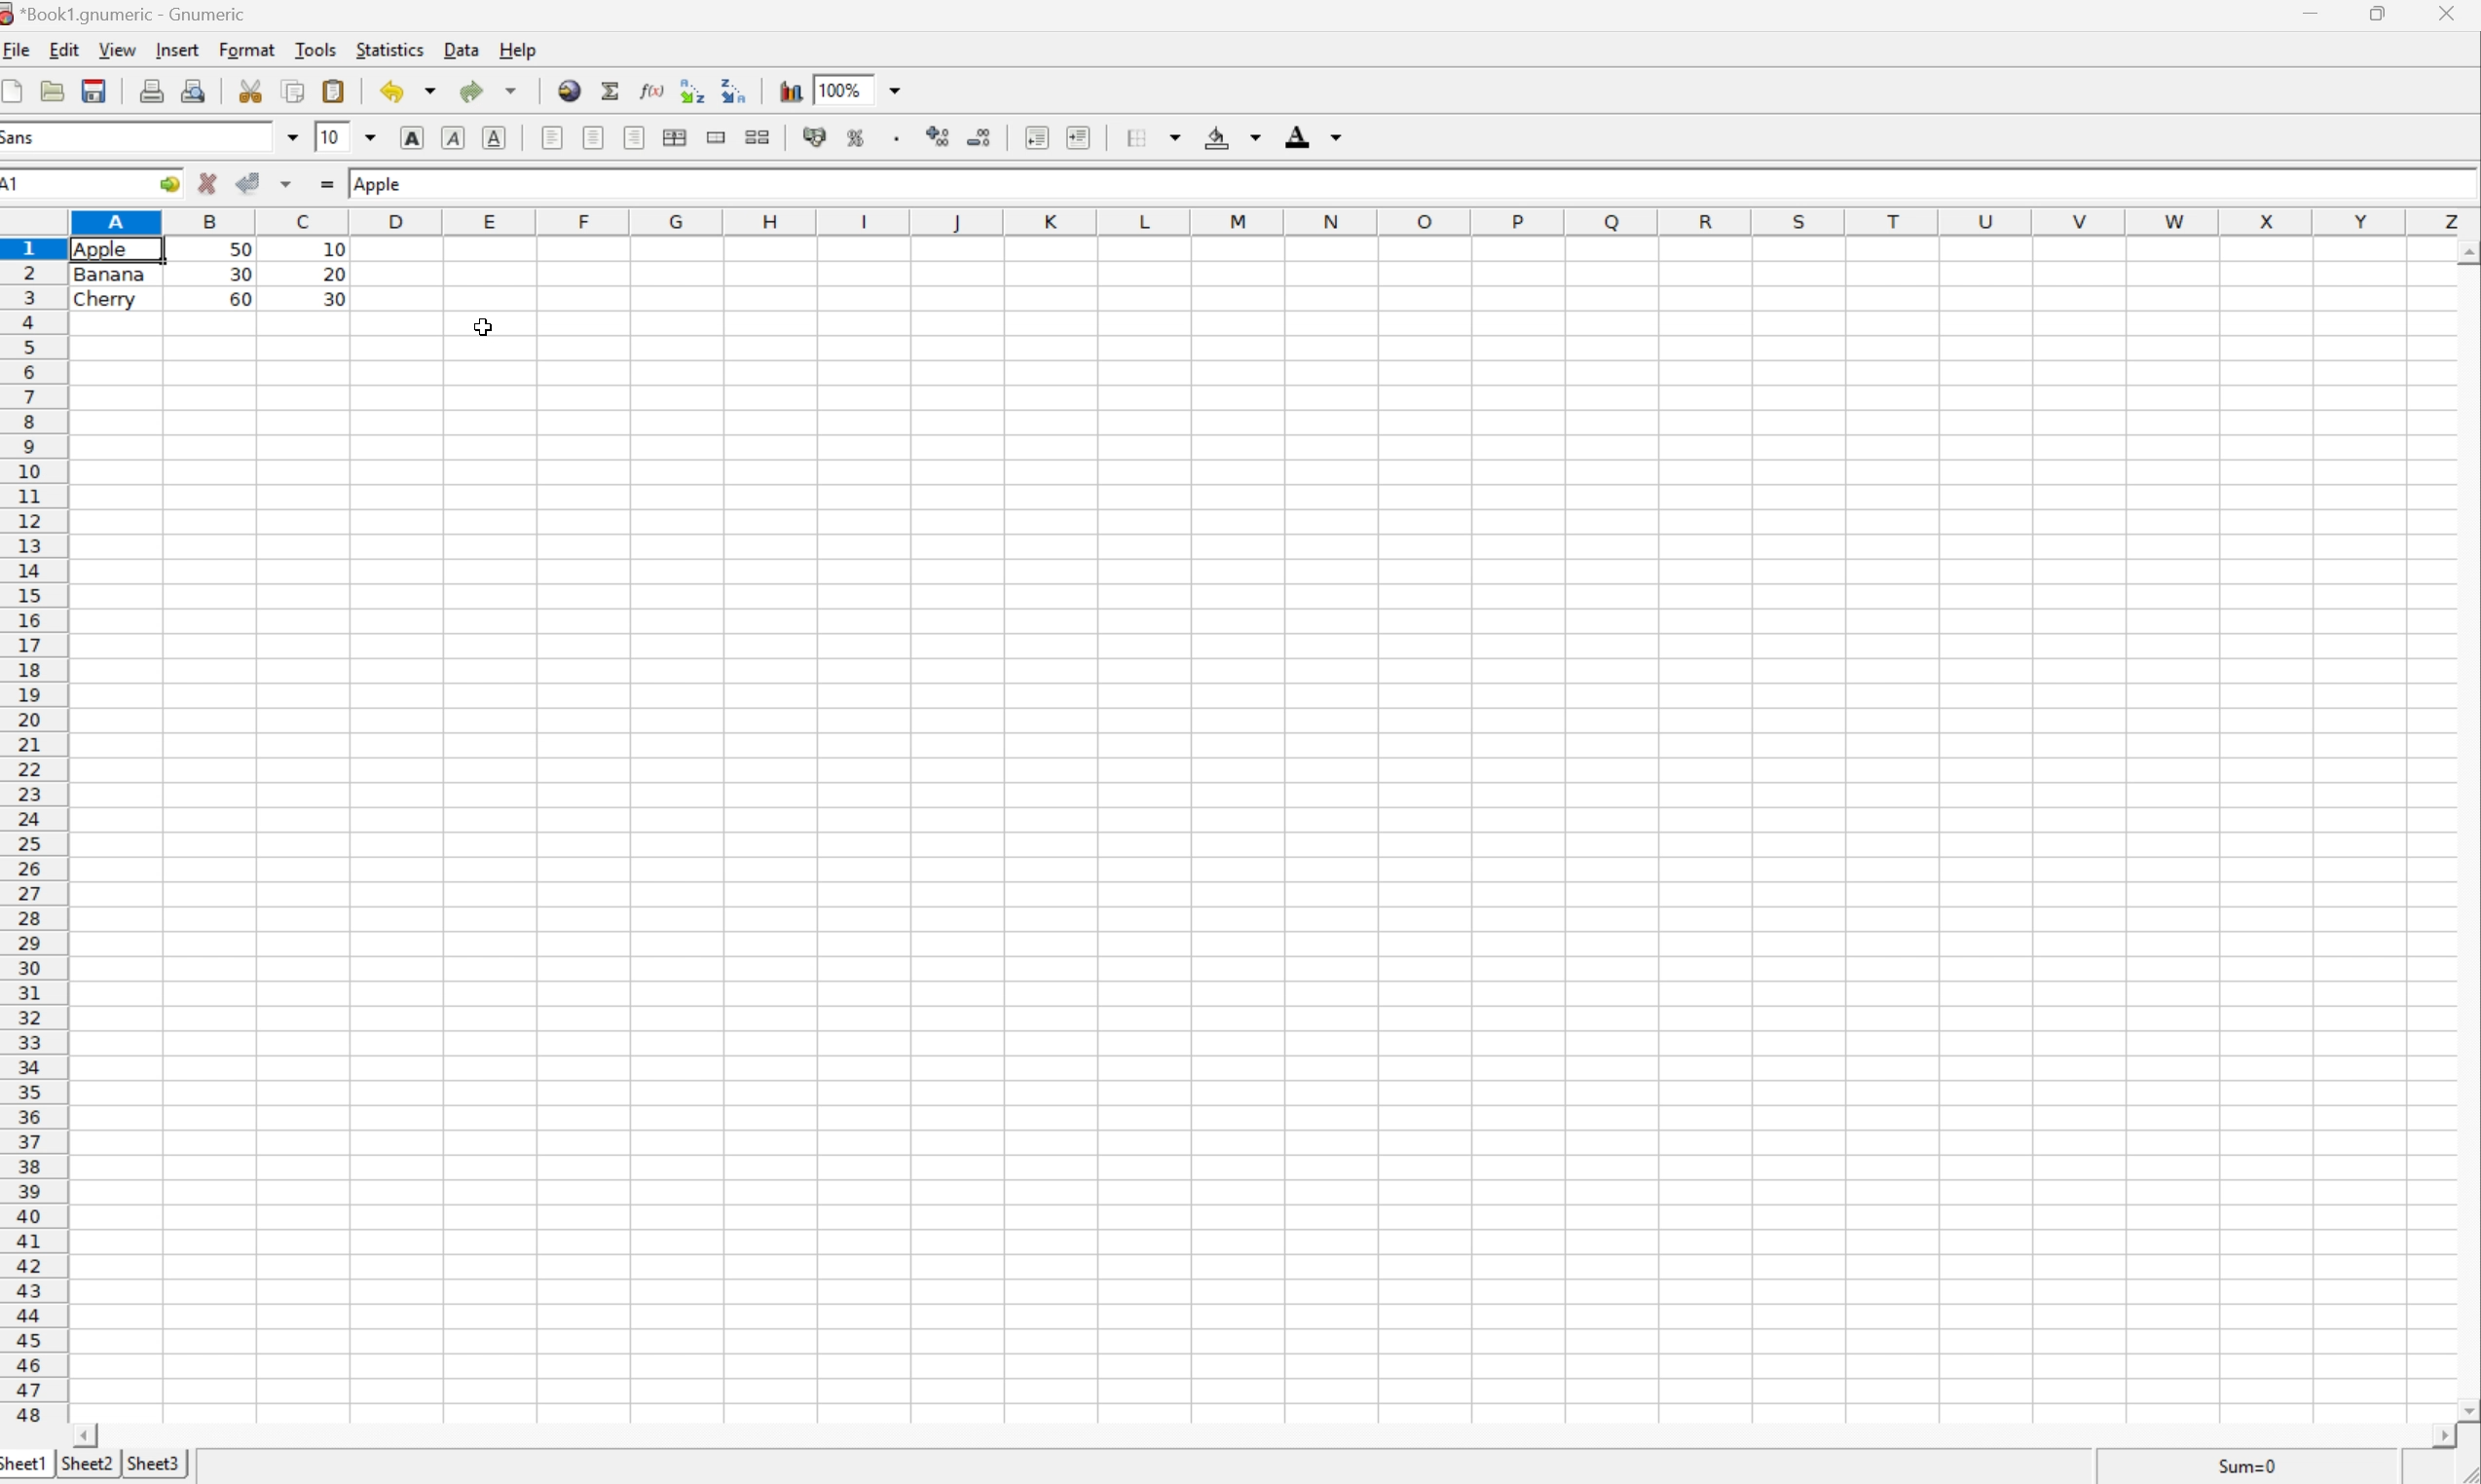 The image size is (2481, 1484). I want to click on Set the format of the selected cells to include a thousands separator, so click(898, 137).